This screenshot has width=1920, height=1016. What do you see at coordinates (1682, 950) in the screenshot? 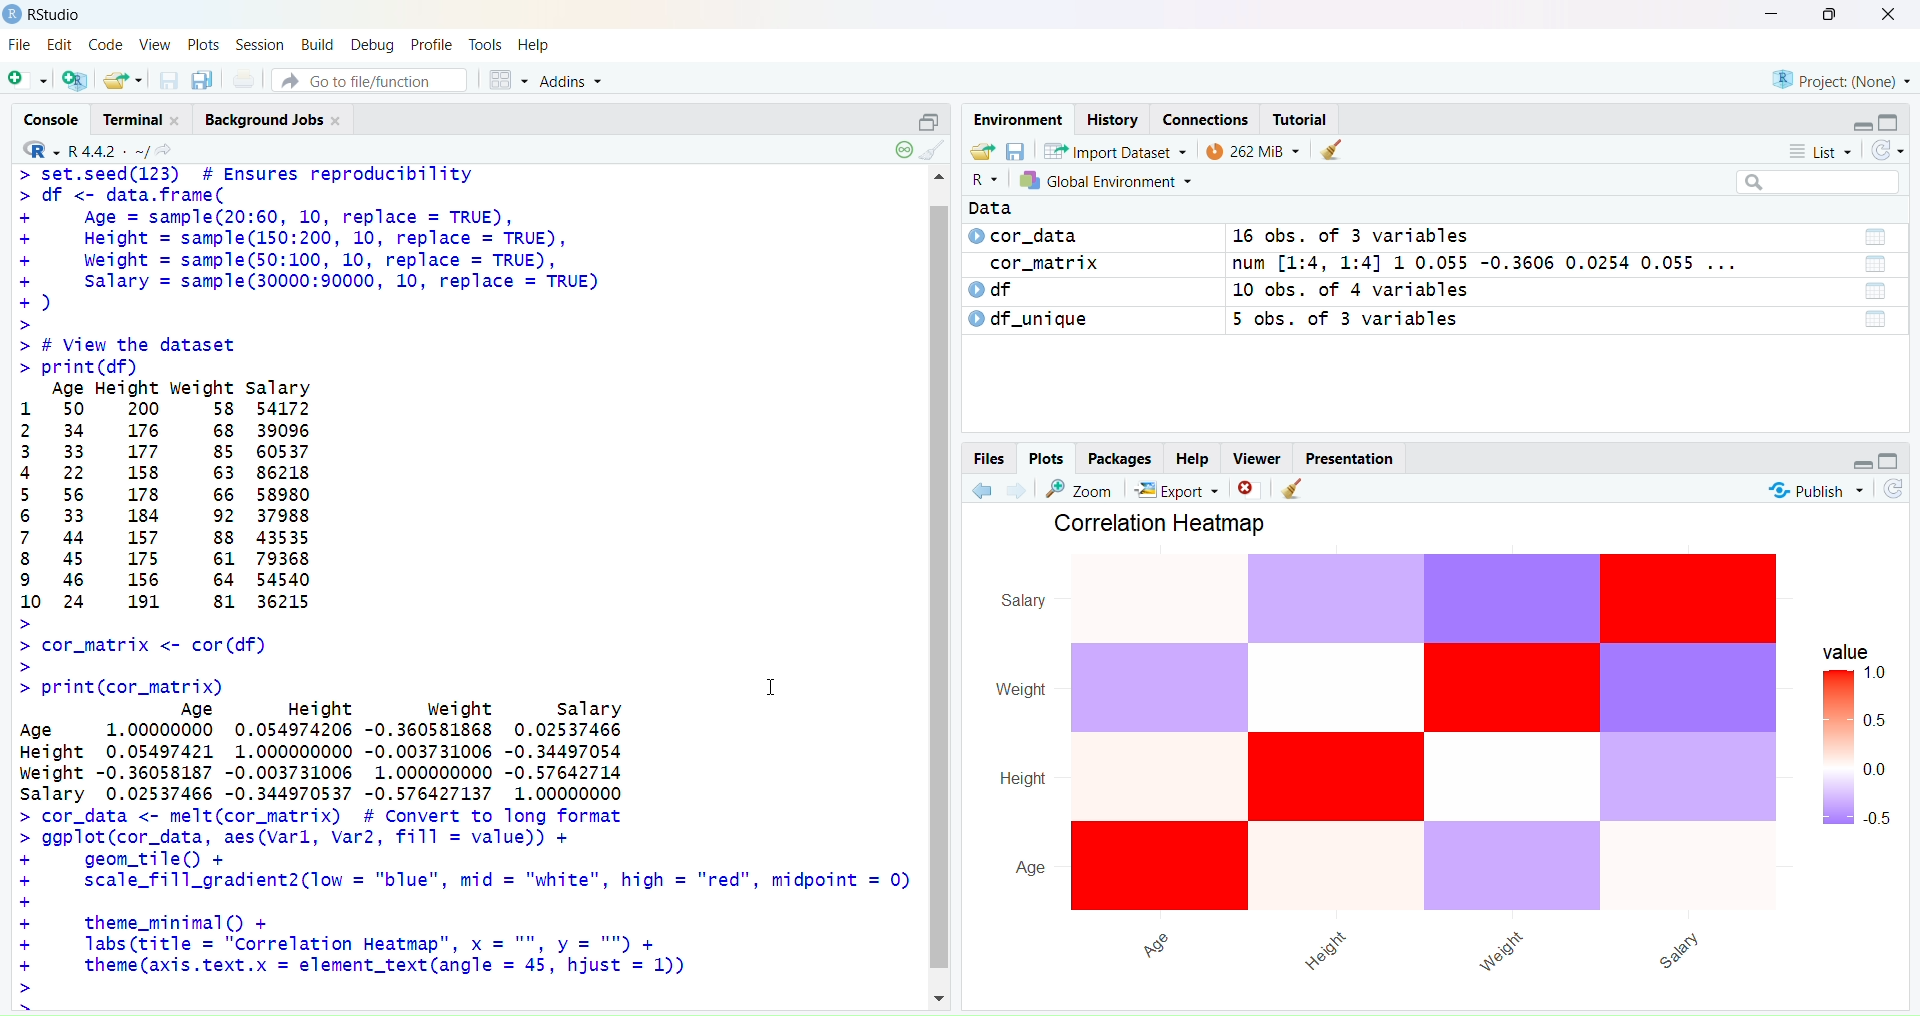
I see `Salary` at bounding box center [1682, 950].